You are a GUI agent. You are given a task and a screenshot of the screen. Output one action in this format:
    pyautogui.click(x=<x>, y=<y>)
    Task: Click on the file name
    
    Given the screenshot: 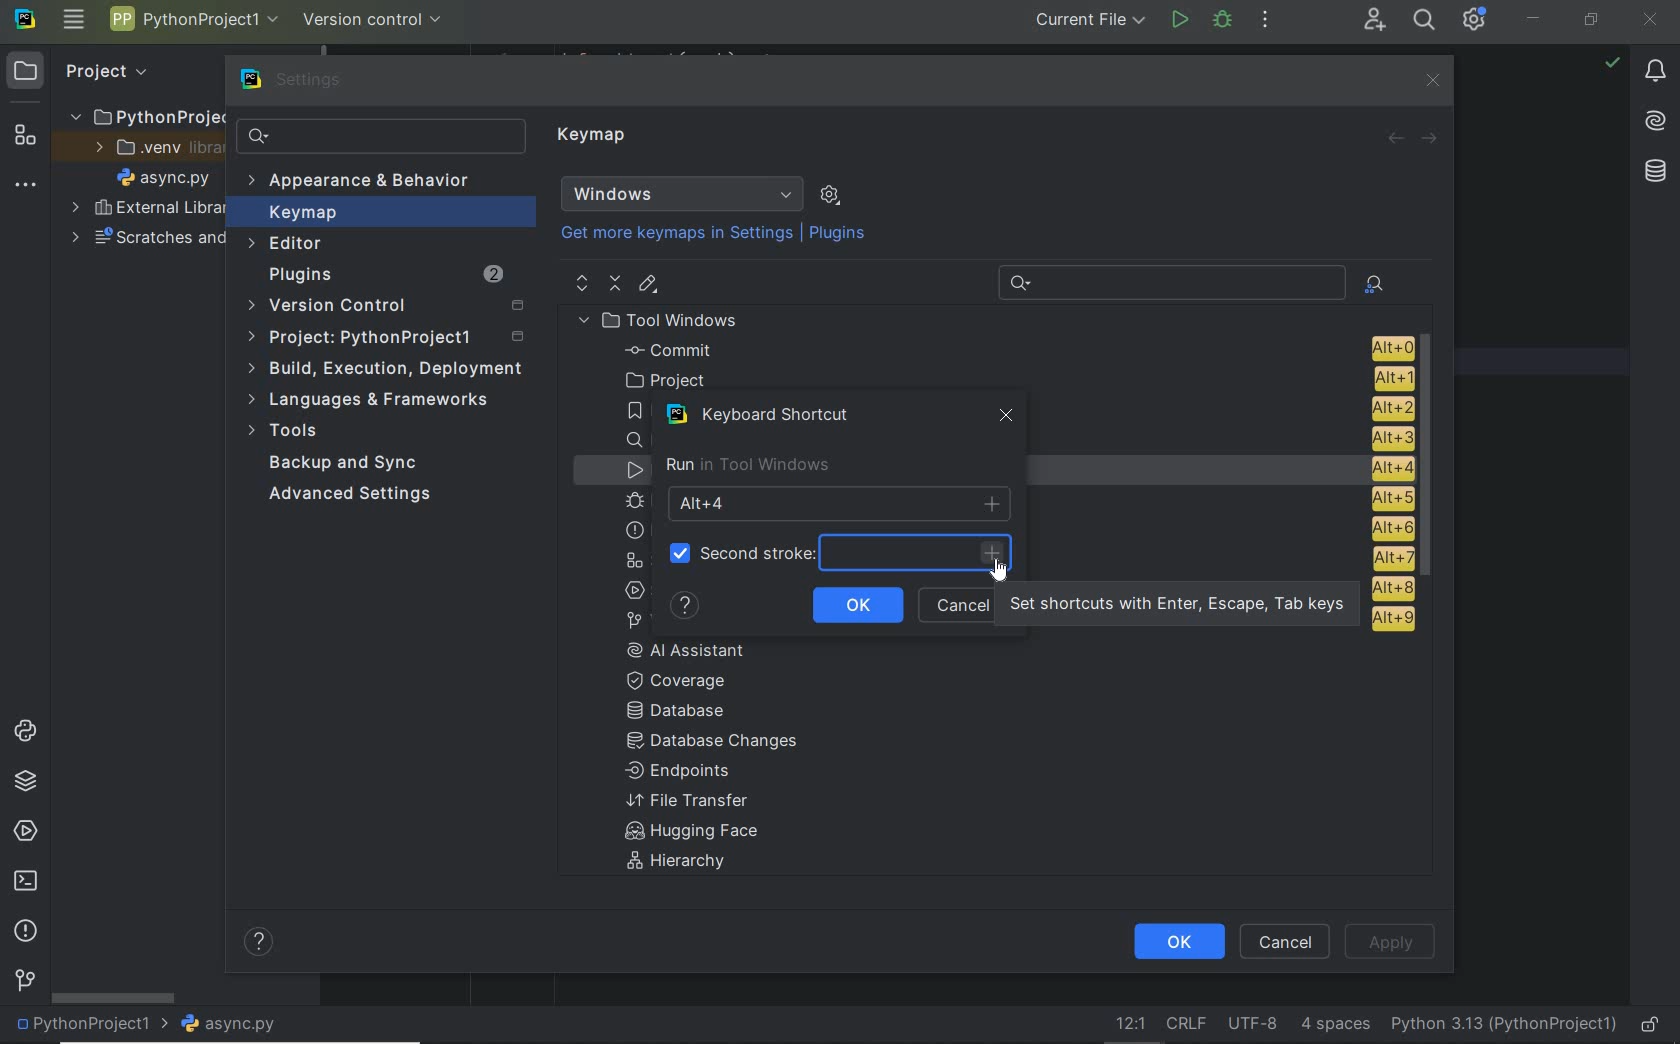 What is the action you would take?
    pyautogui.click(x=163, y=177)
    